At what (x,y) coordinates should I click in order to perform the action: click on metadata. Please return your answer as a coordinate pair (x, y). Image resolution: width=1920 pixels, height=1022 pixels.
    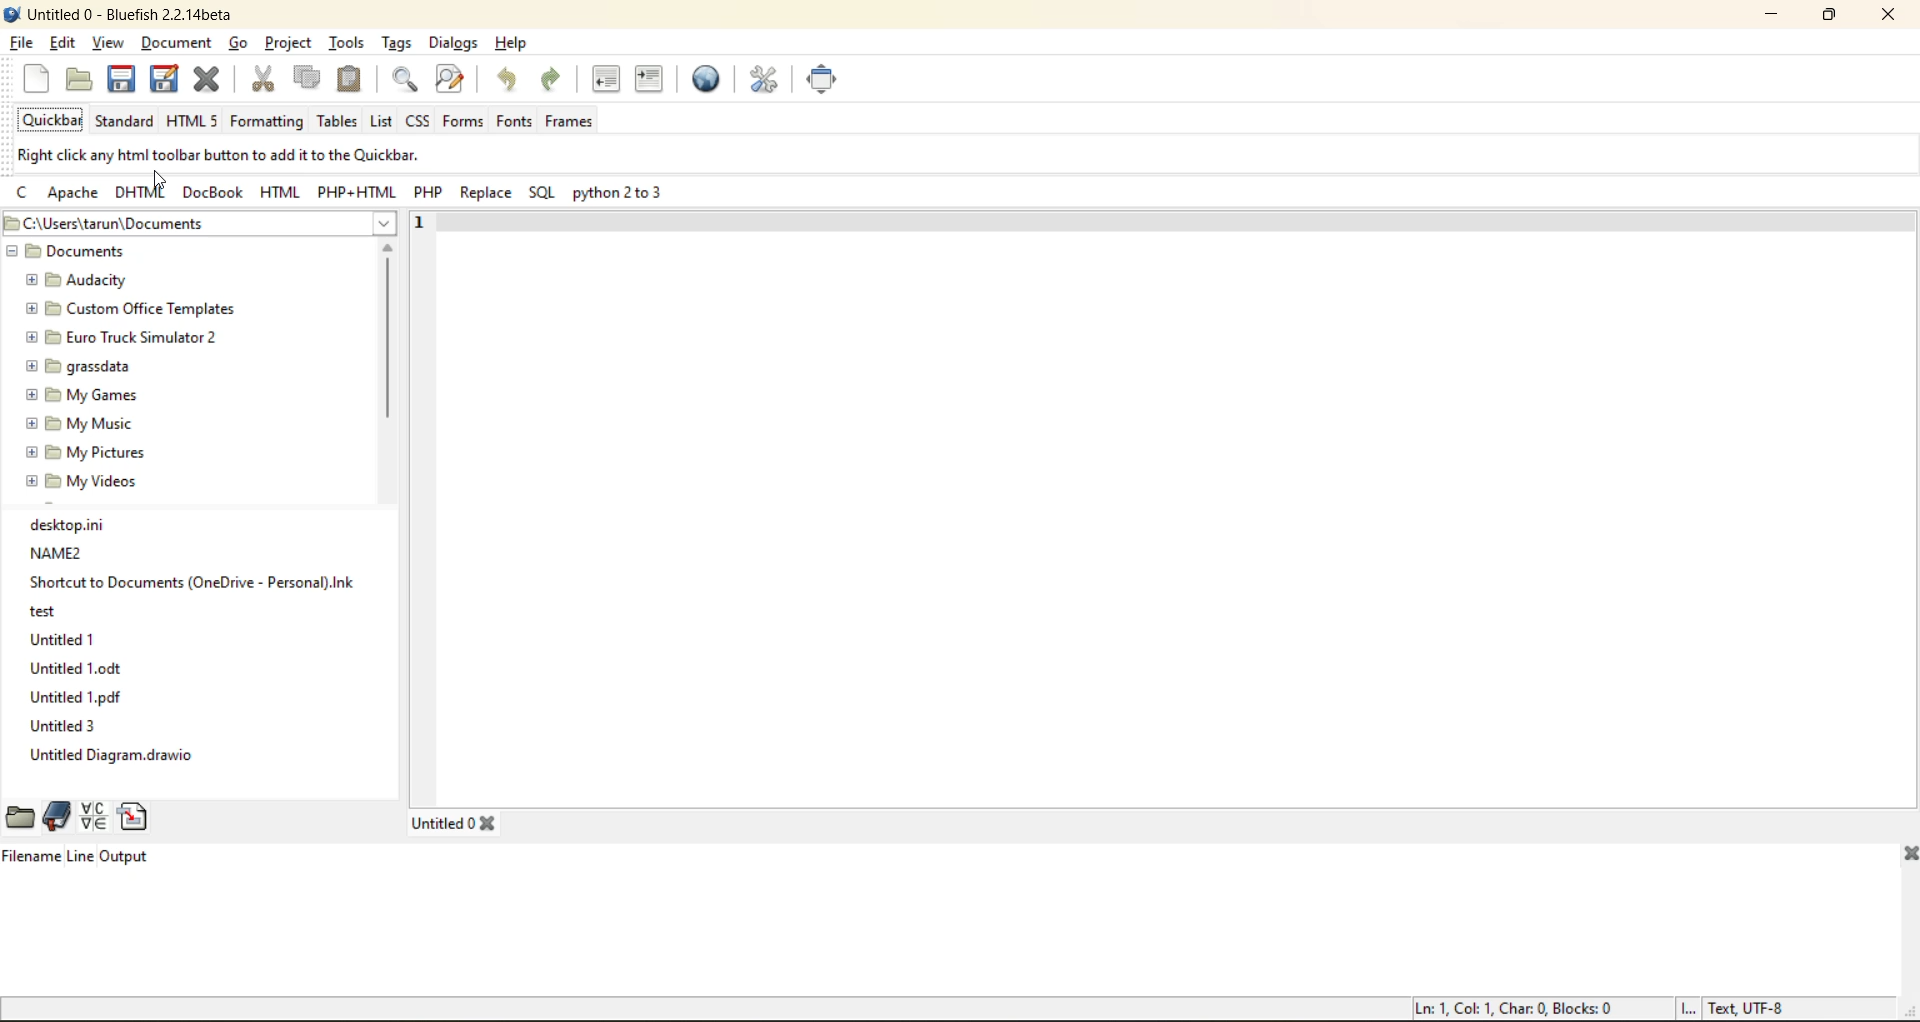
    Looking at the image, I should click on (228, 157).